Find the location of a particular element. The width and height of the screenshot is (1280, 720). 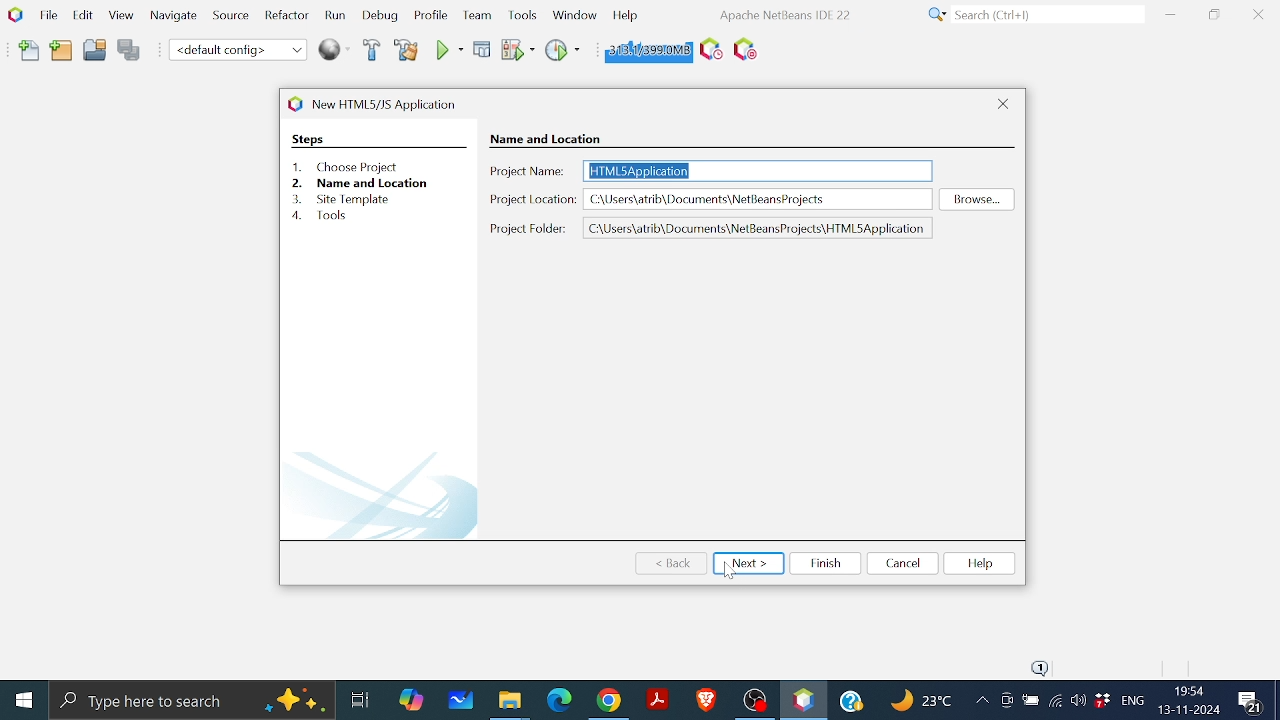

choose project is located at coordinates (542, 138).